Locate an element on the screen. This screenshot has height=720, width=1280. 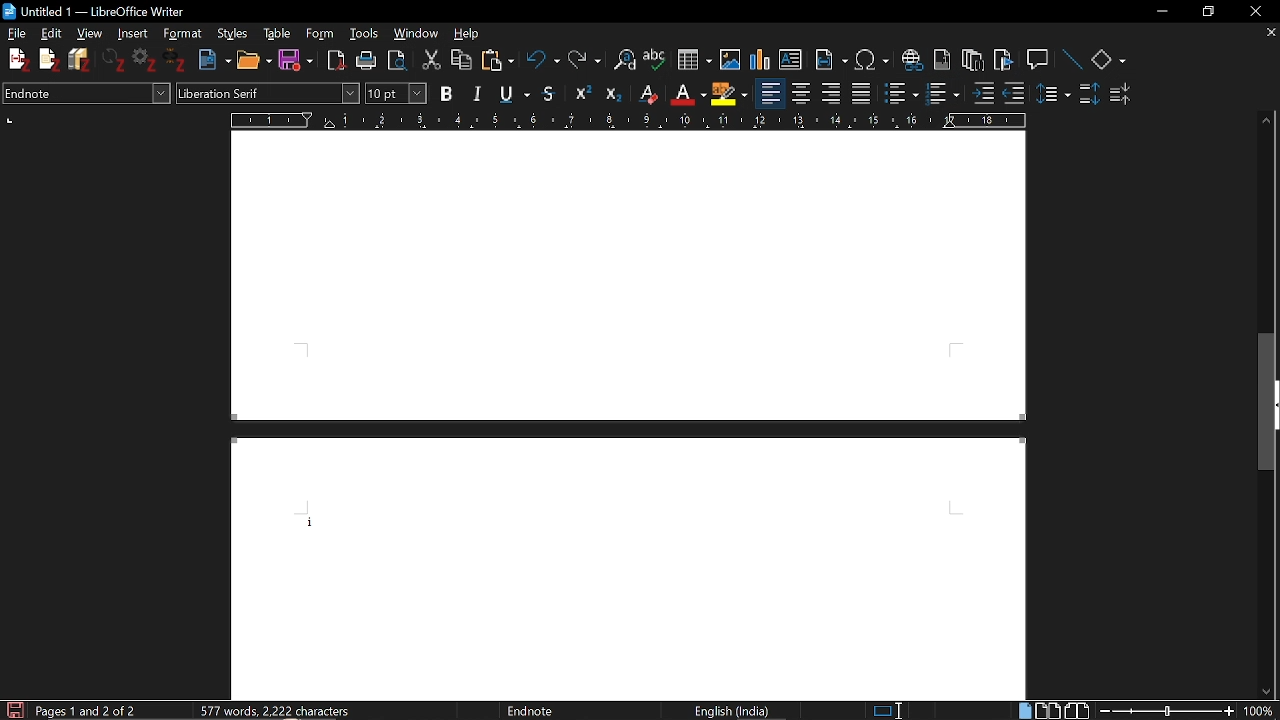
Book view is located at coordinates (1076, 711).